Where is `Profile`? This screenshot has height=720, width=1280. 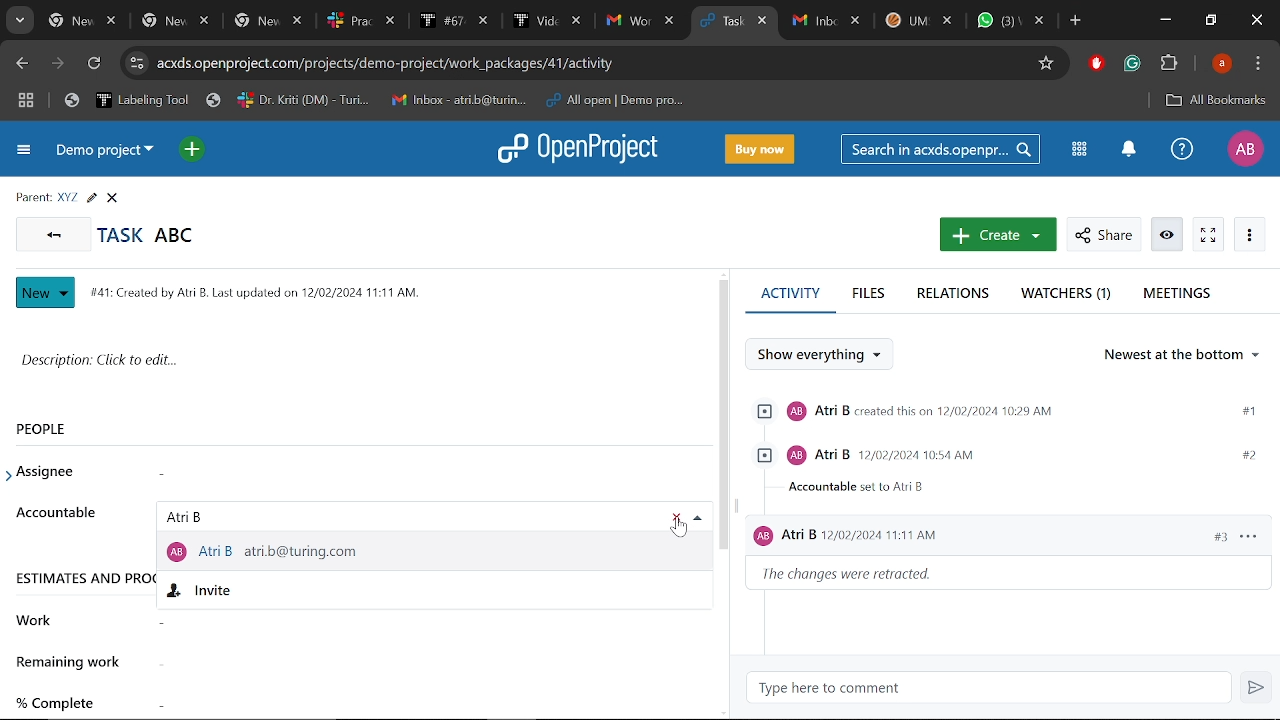
Profile is located at coordinates (1222, 65).